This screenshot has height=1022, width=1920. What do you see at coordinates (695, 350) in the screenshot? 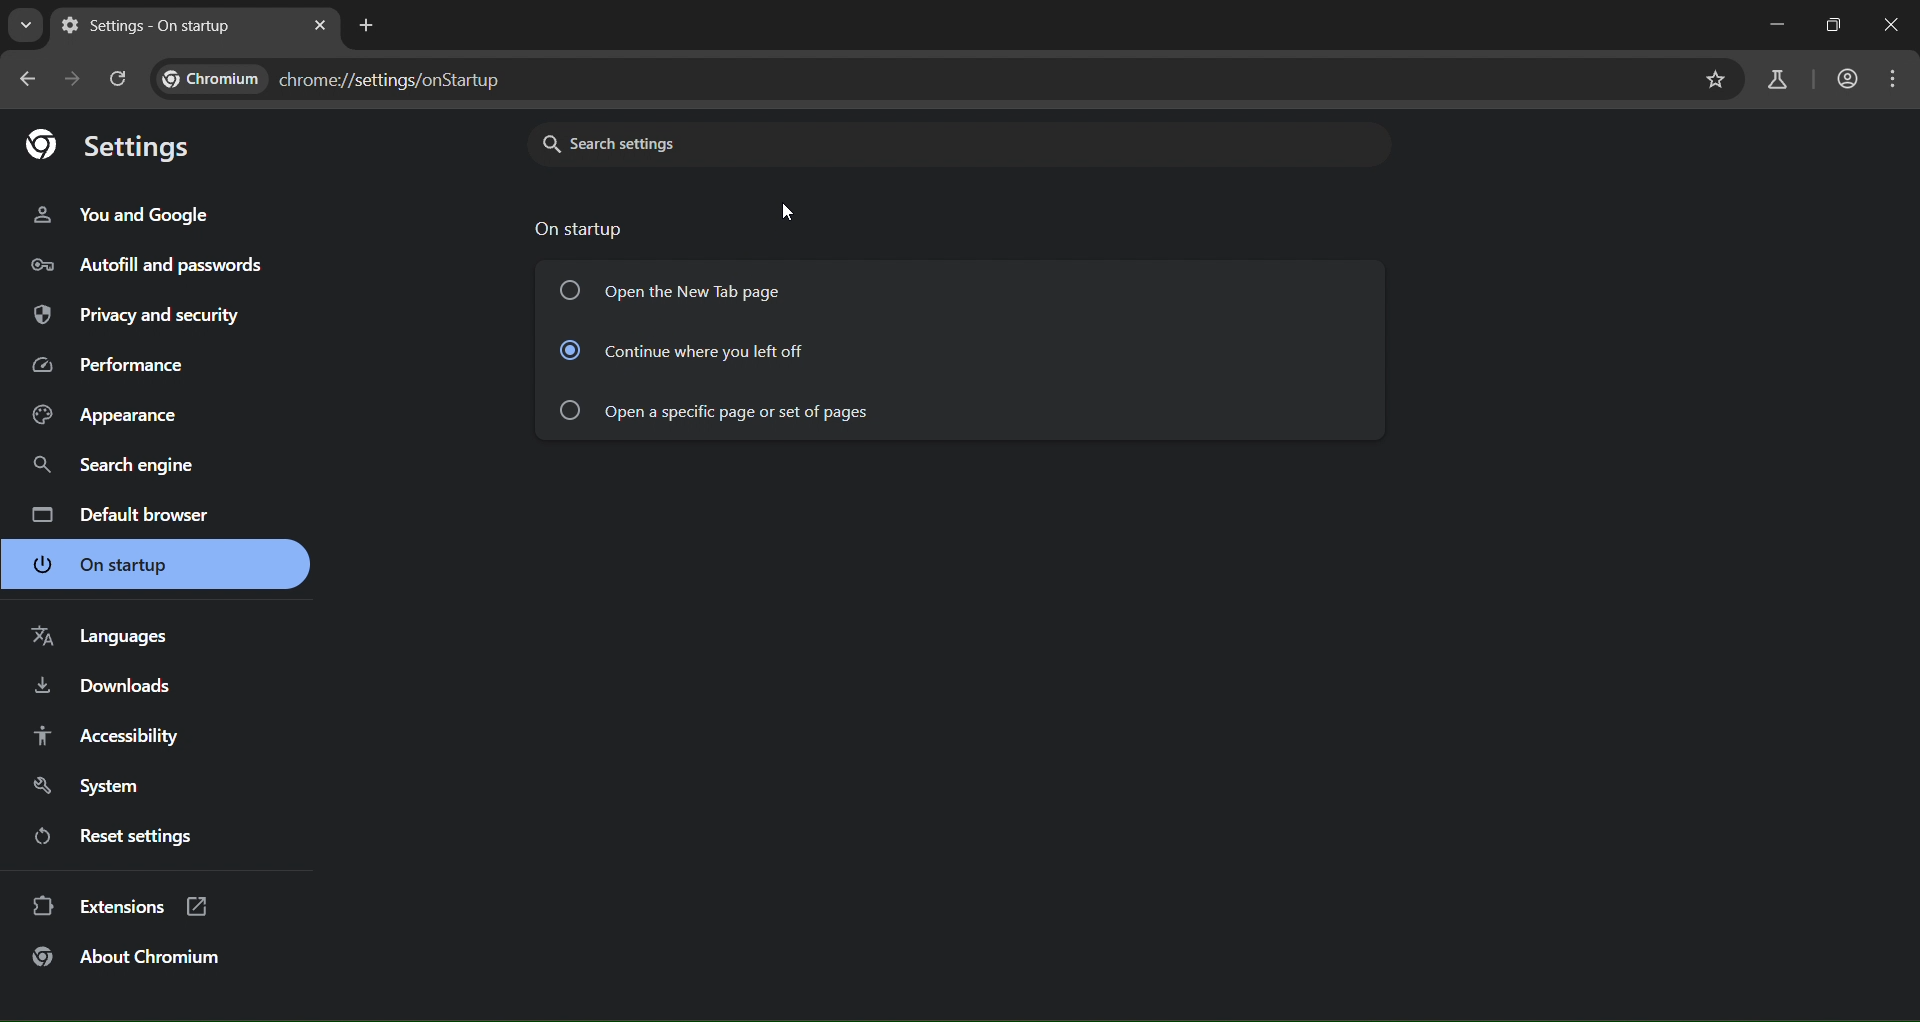
I see `continue where you left off` at bounding box center [695, 350].